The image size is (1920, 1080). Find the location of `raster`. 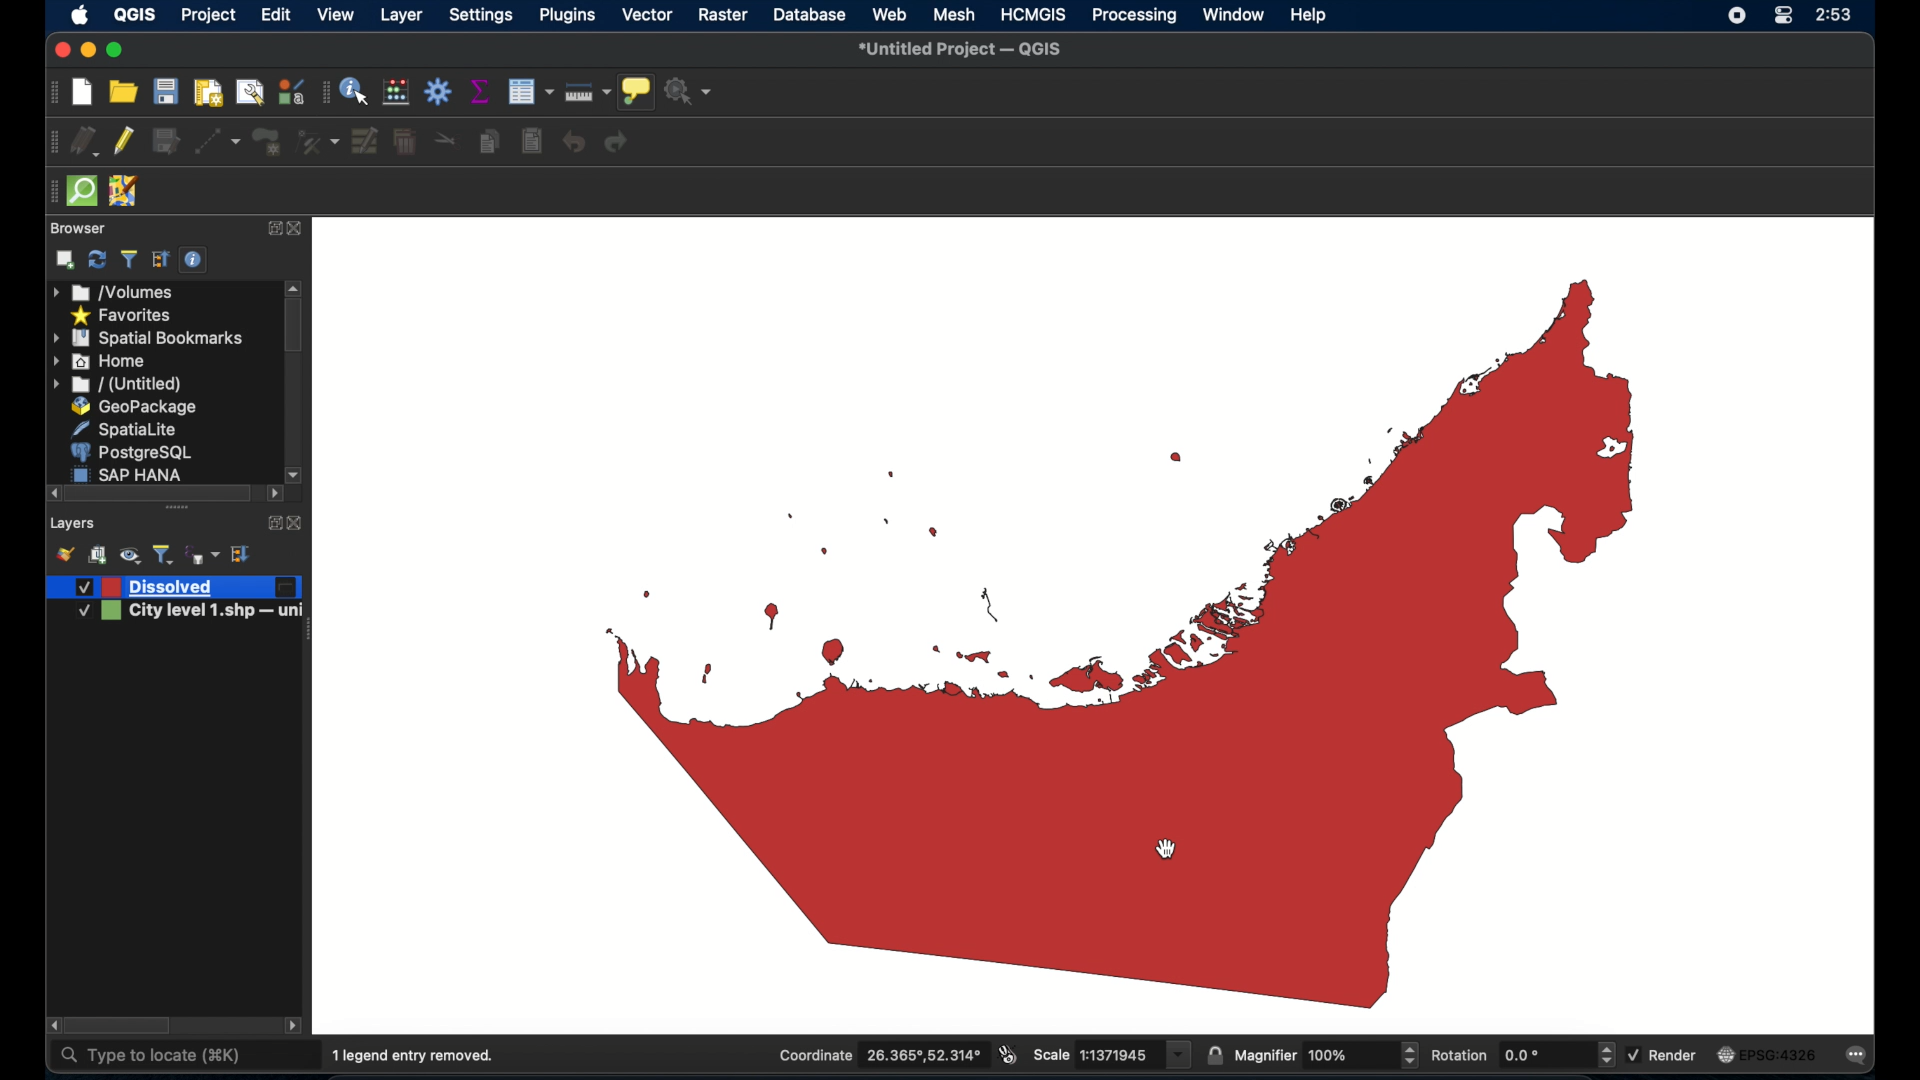

raster is located at coordinates (723, 15).